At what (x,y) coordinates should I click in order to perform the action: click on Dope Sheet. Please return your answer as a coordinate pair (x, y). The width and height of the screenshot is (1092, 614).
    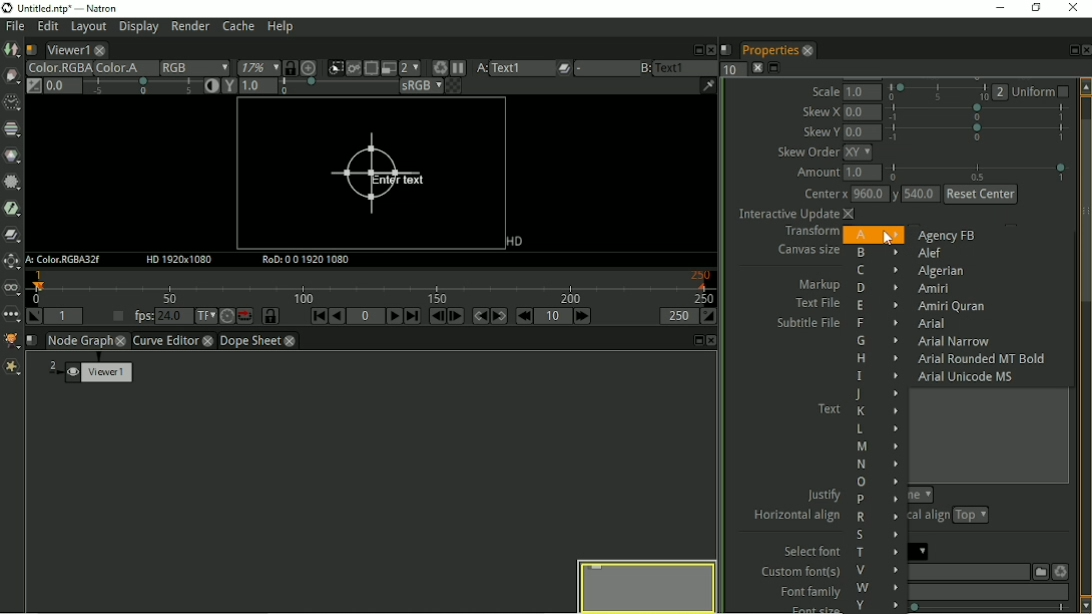
    Looking at the image, I should click on (251, 341).